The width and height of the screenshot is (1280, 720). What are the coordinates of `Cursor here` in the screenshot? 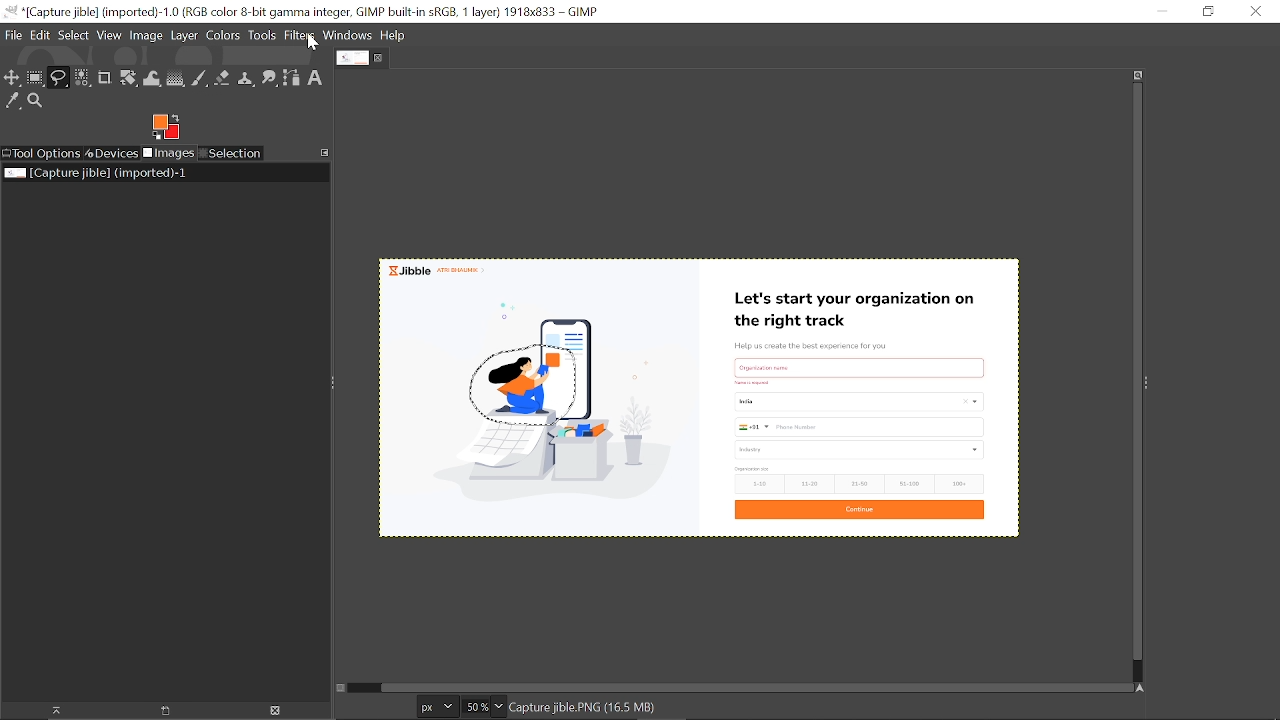 It's located at (312, 45).